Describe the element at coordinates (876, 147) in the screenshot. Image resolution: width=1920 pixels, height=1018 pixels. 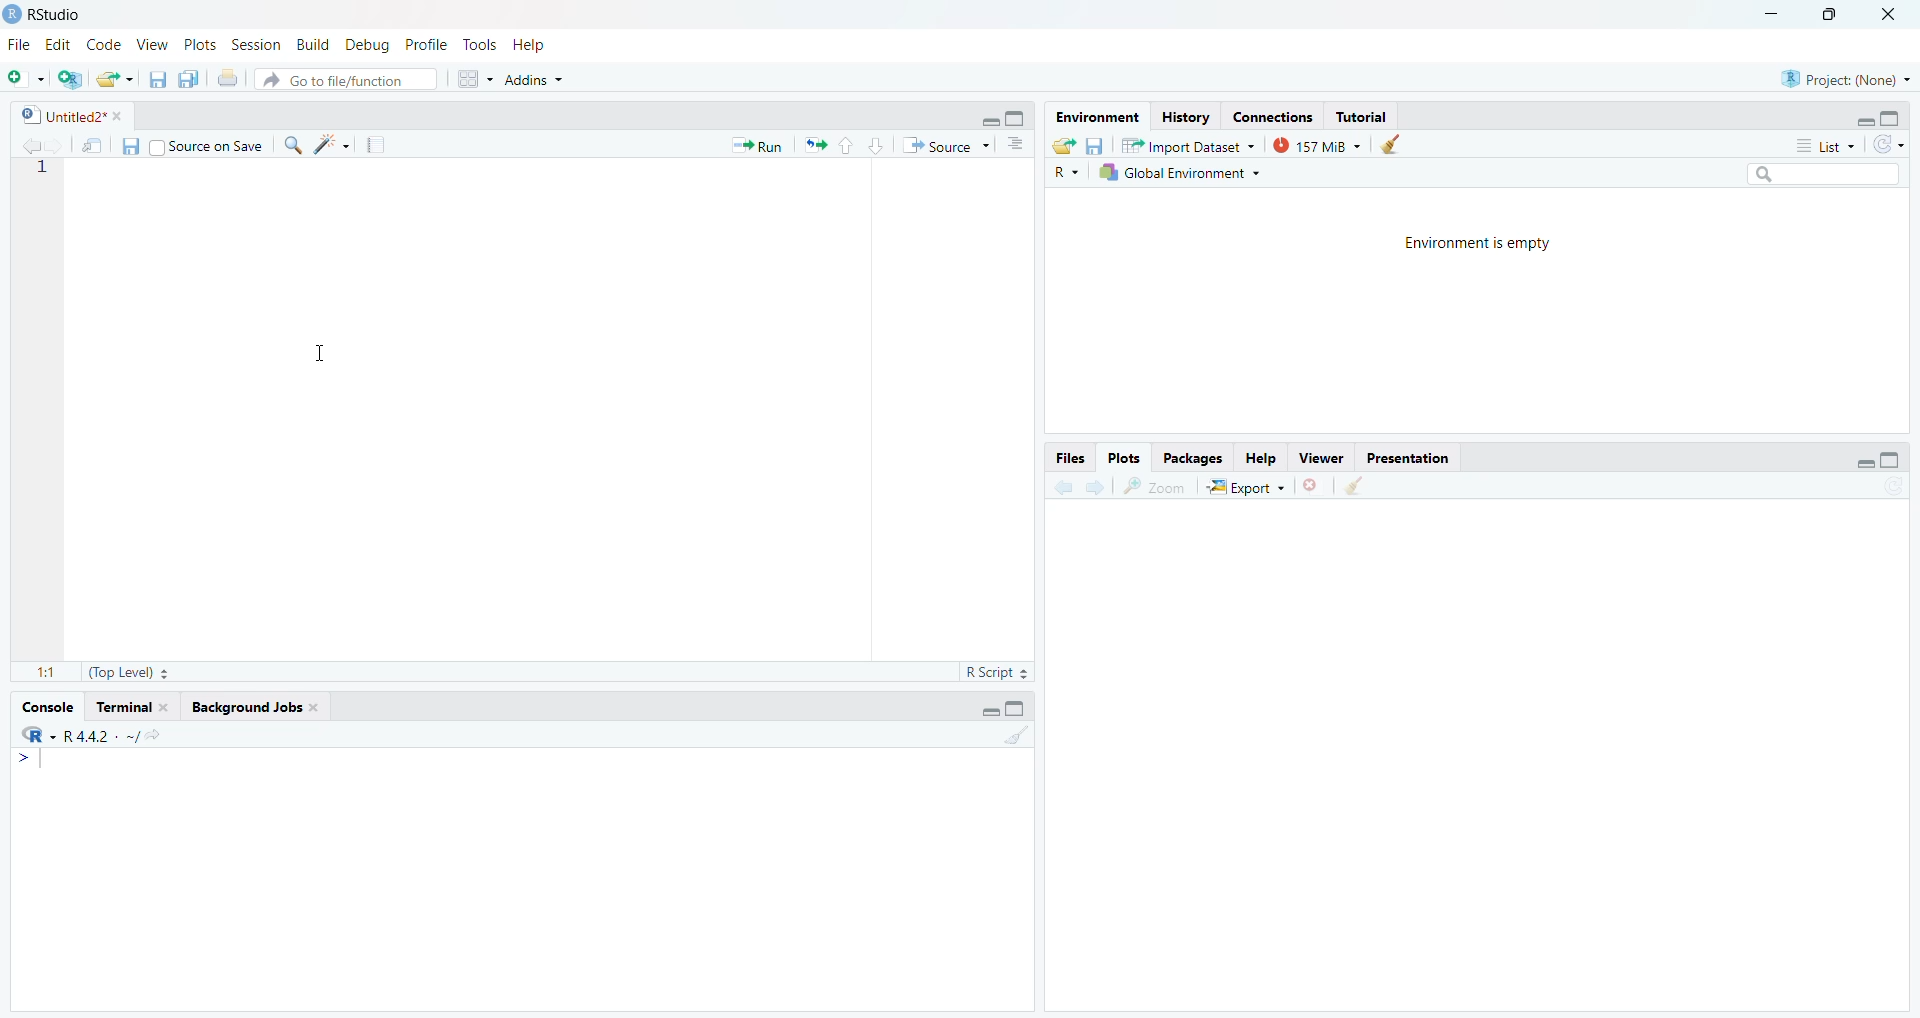
I see `go to next section/chunk` at that location.